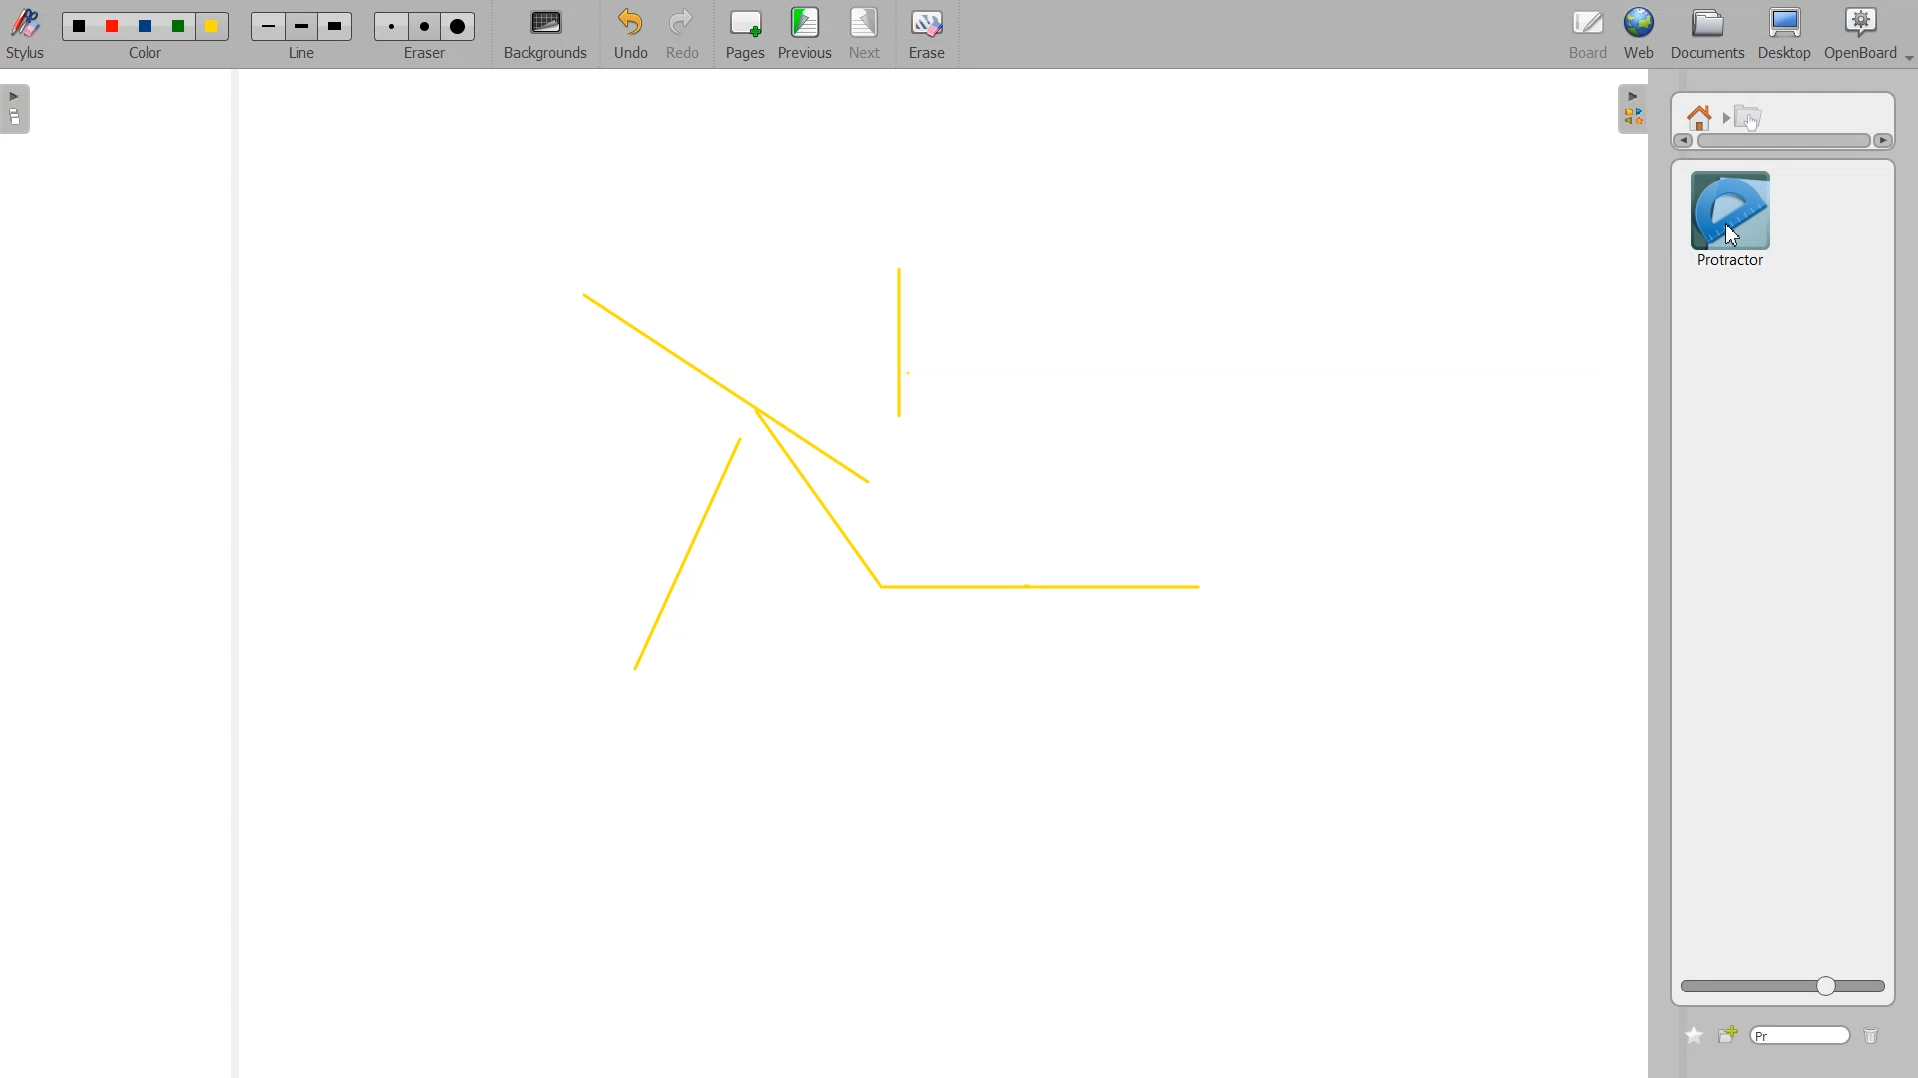 This screenshot has width=1918, height=1078. Describe the element at coordinates (146, 26) in the screenshot. I see `Color` at that location.